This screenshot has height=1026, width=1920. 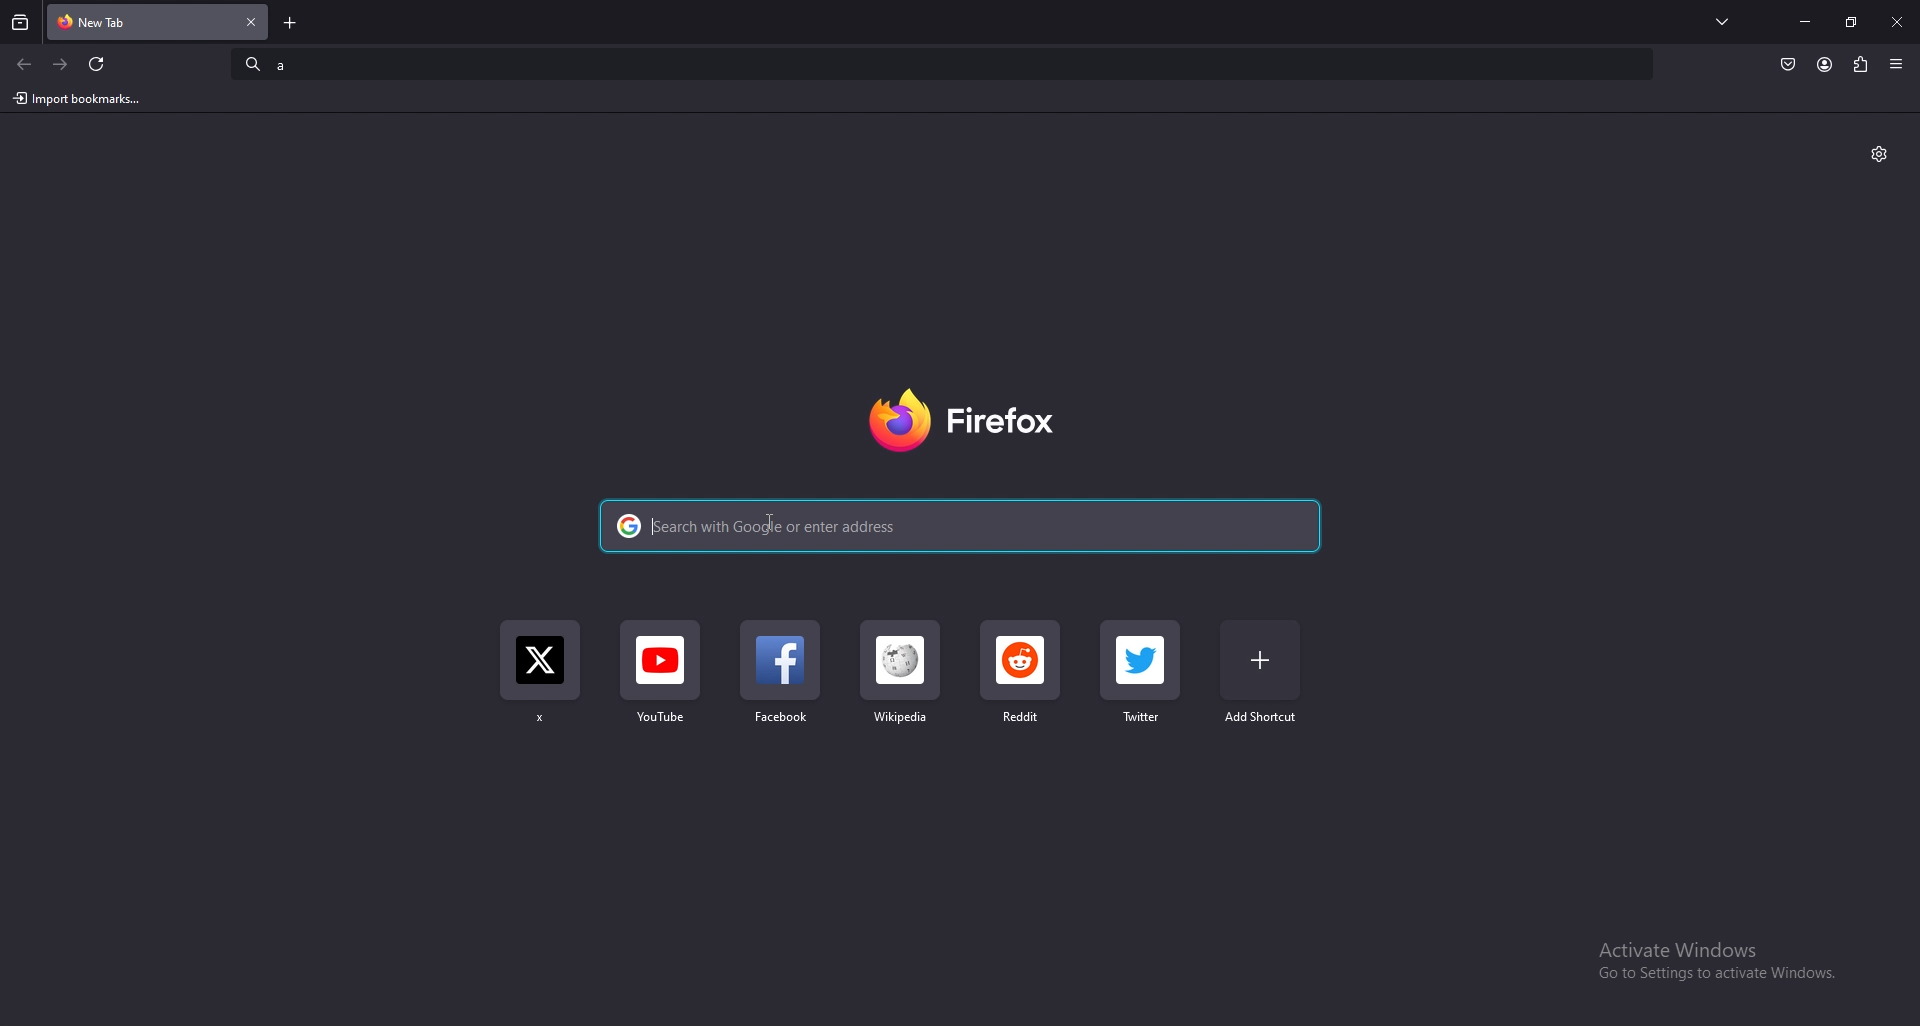 I want to click on add shortcut, so click(x=1260, y=672).